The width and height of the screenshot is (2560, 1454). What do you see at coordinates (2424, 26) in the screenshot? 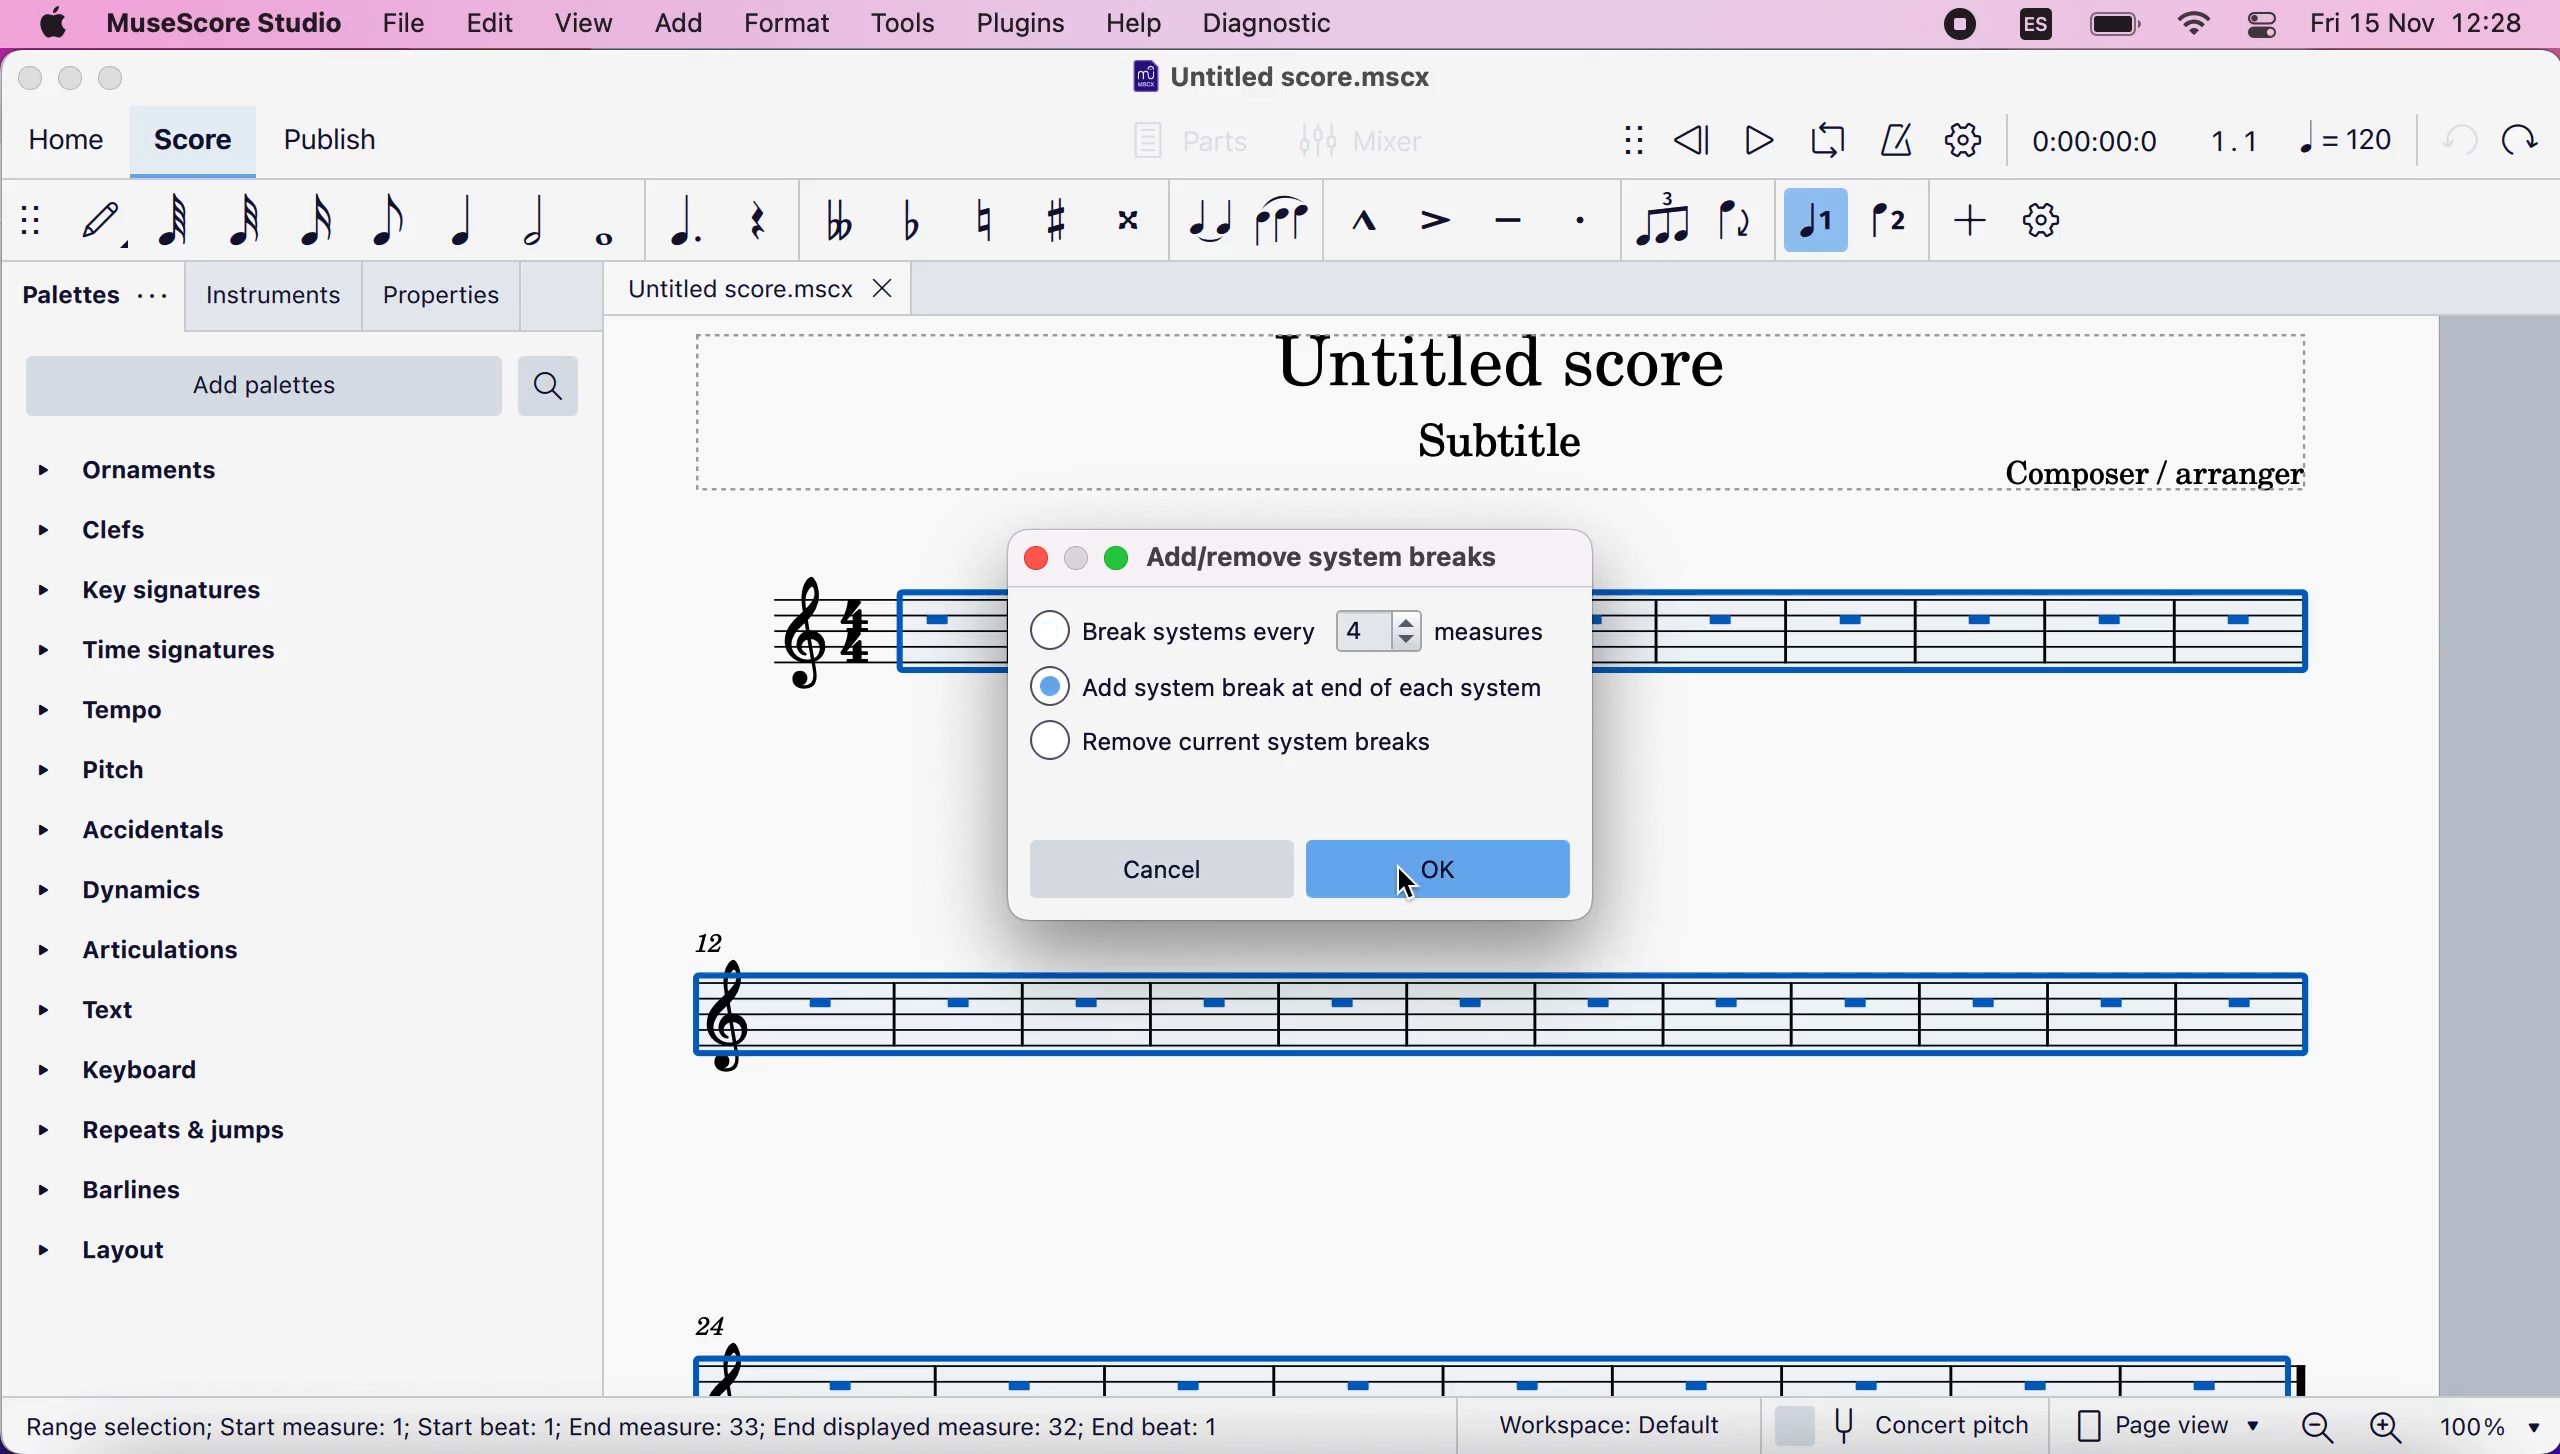
I see `time and date` at bounding box center [2424, 26].